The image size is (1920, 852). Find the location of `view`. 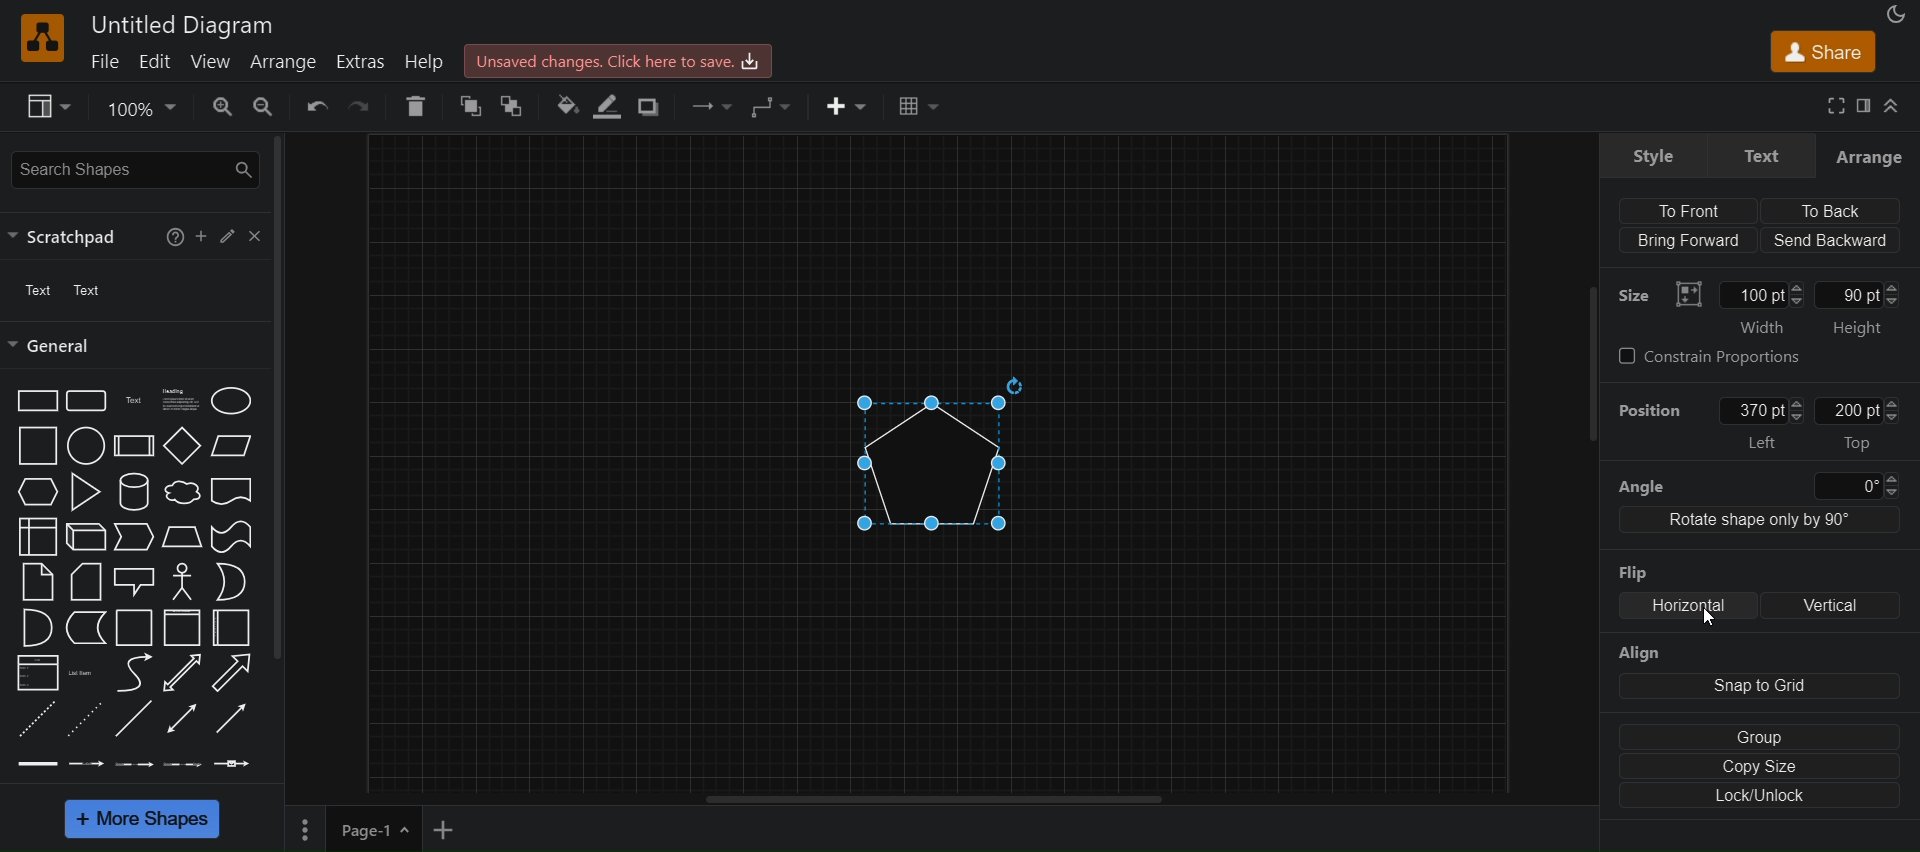

view is located at coordinates (216, 60).